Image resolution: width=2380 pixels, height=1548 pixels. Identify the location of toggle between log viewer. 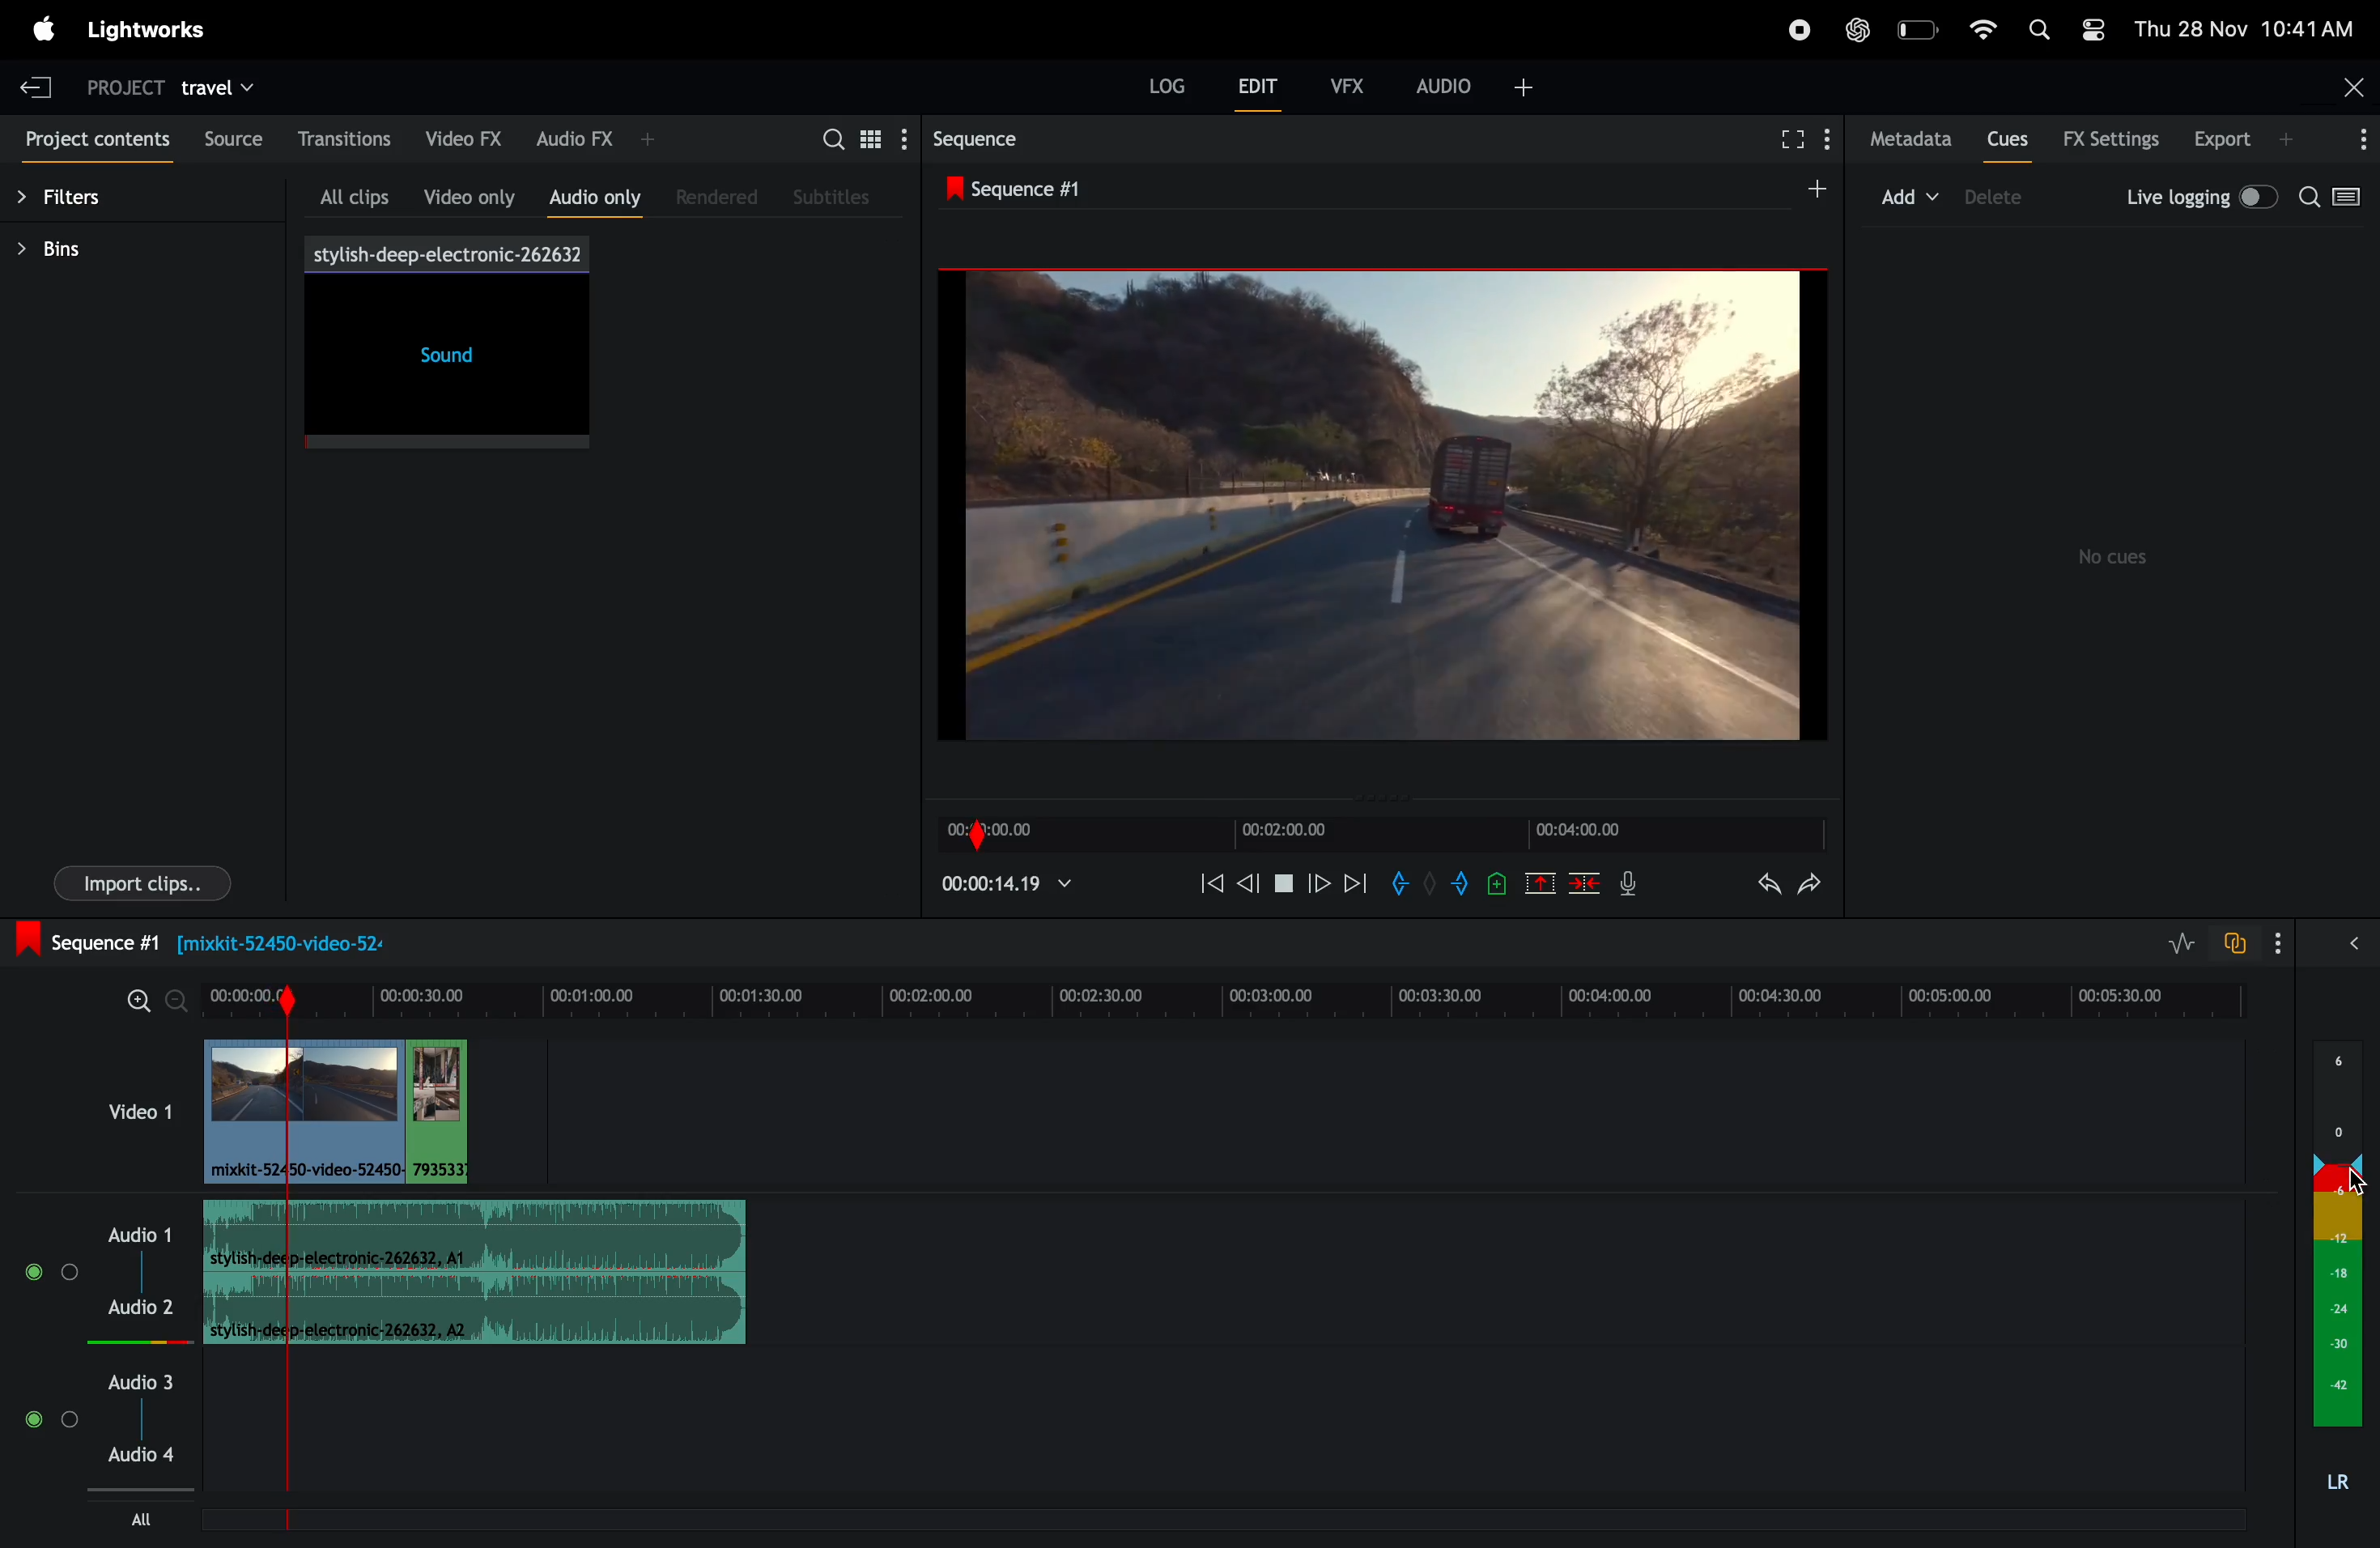
(2351, 197).